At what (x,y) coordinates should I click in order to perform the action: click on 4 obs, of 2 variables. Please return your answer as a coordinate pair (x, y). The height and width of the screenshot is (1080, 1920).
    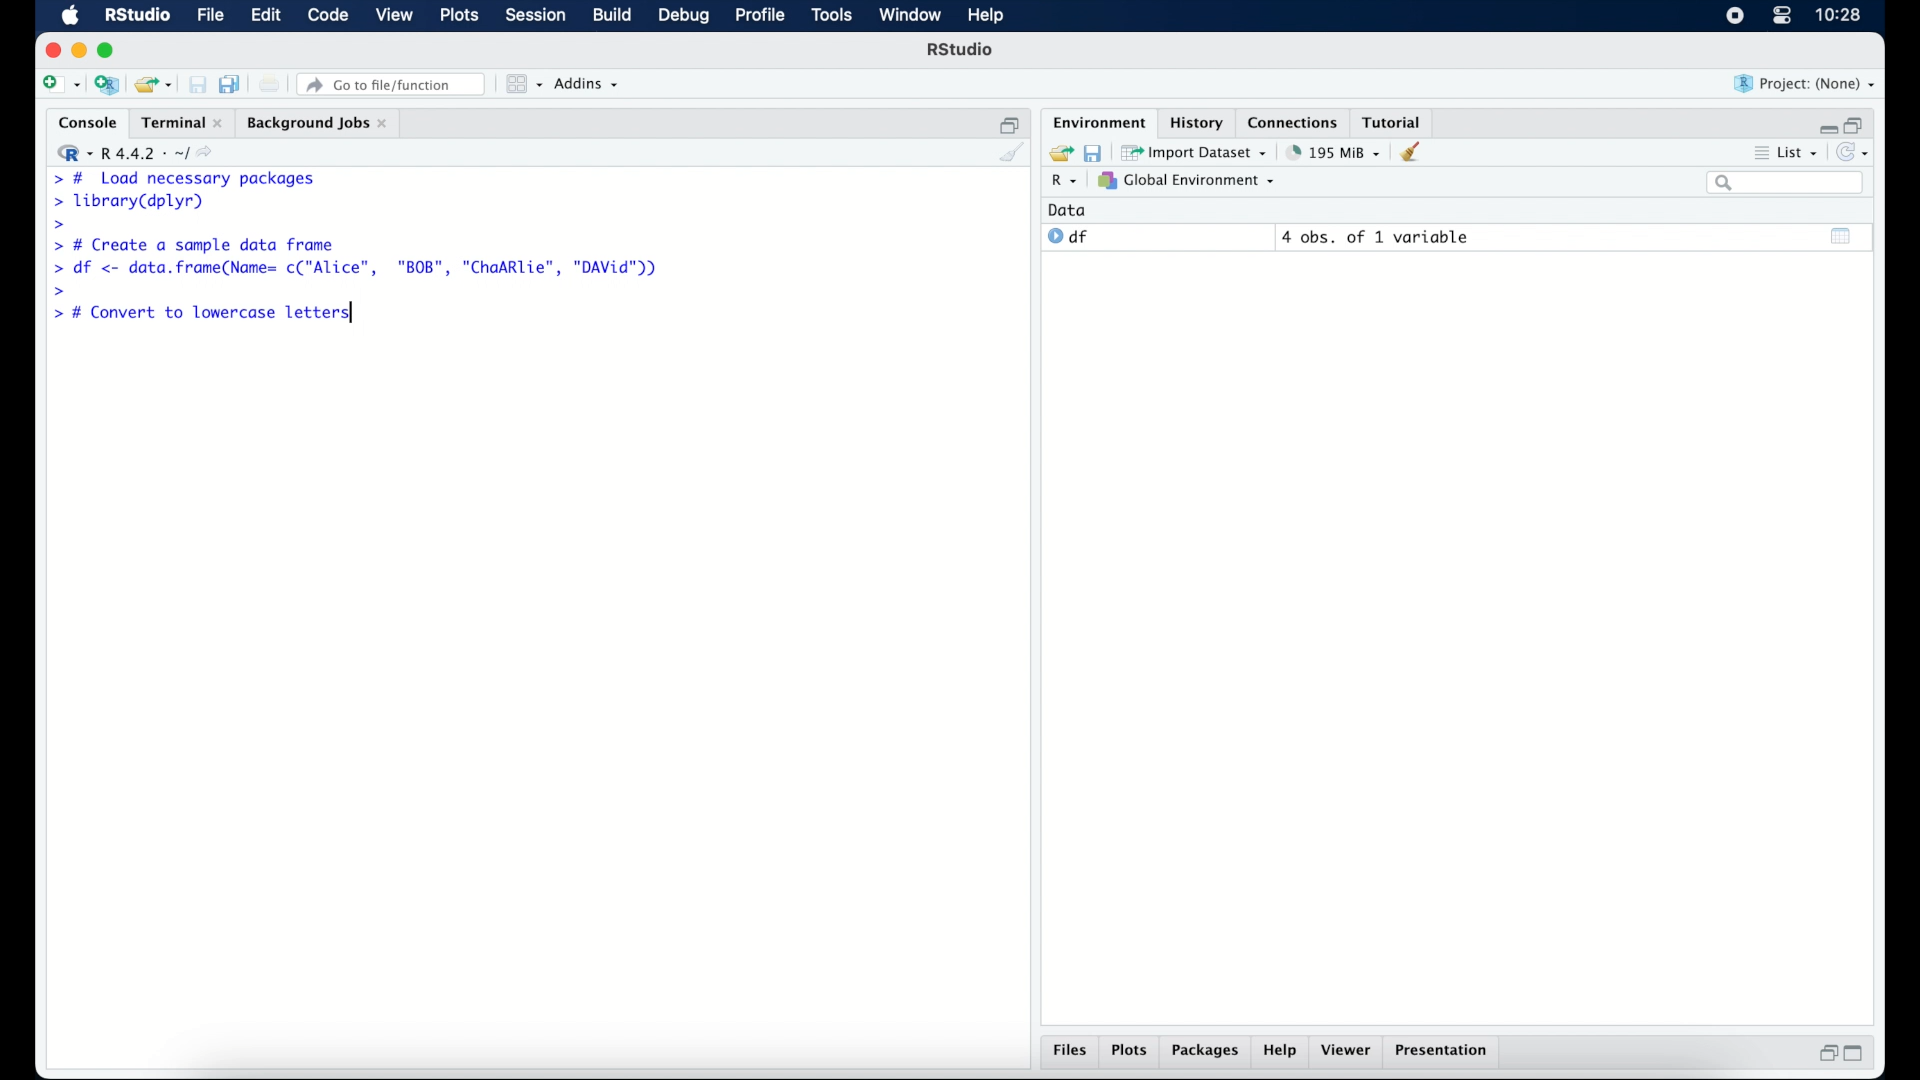
    Looking at the image, I should click on (1380, 237).